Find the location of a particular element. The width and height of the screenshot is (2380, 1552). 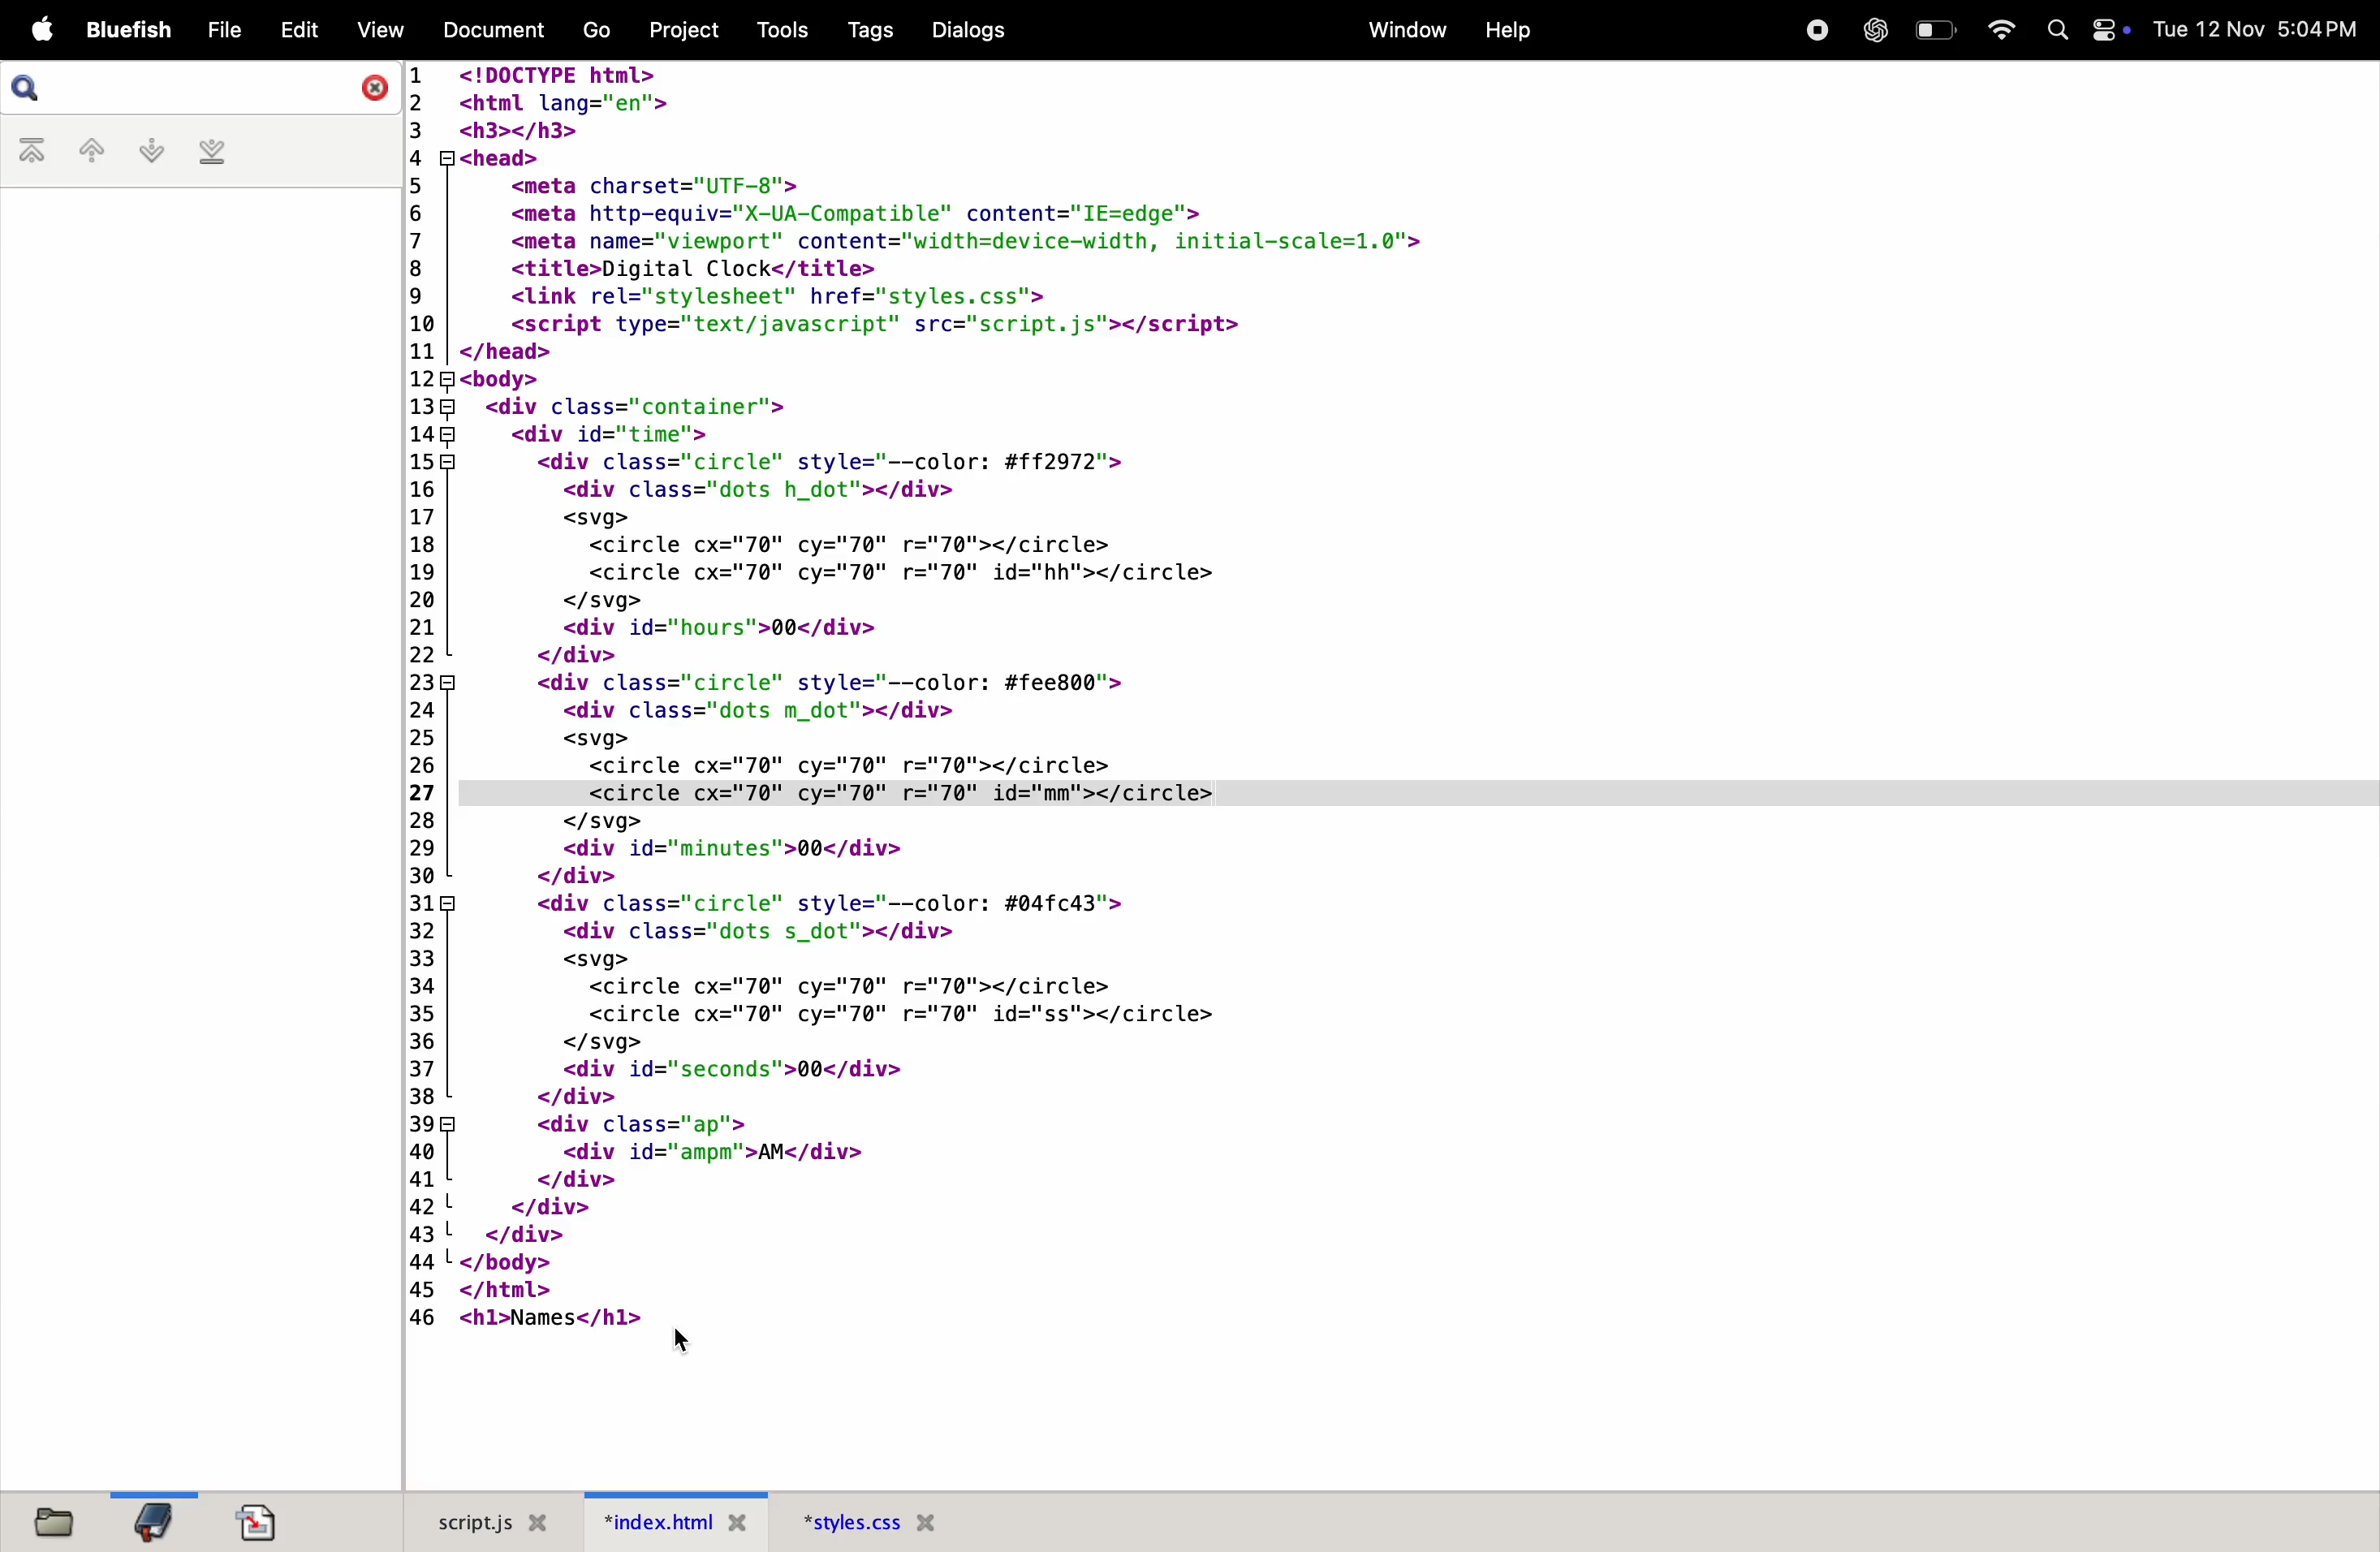

wifi is located at coordinates (2004, 28).